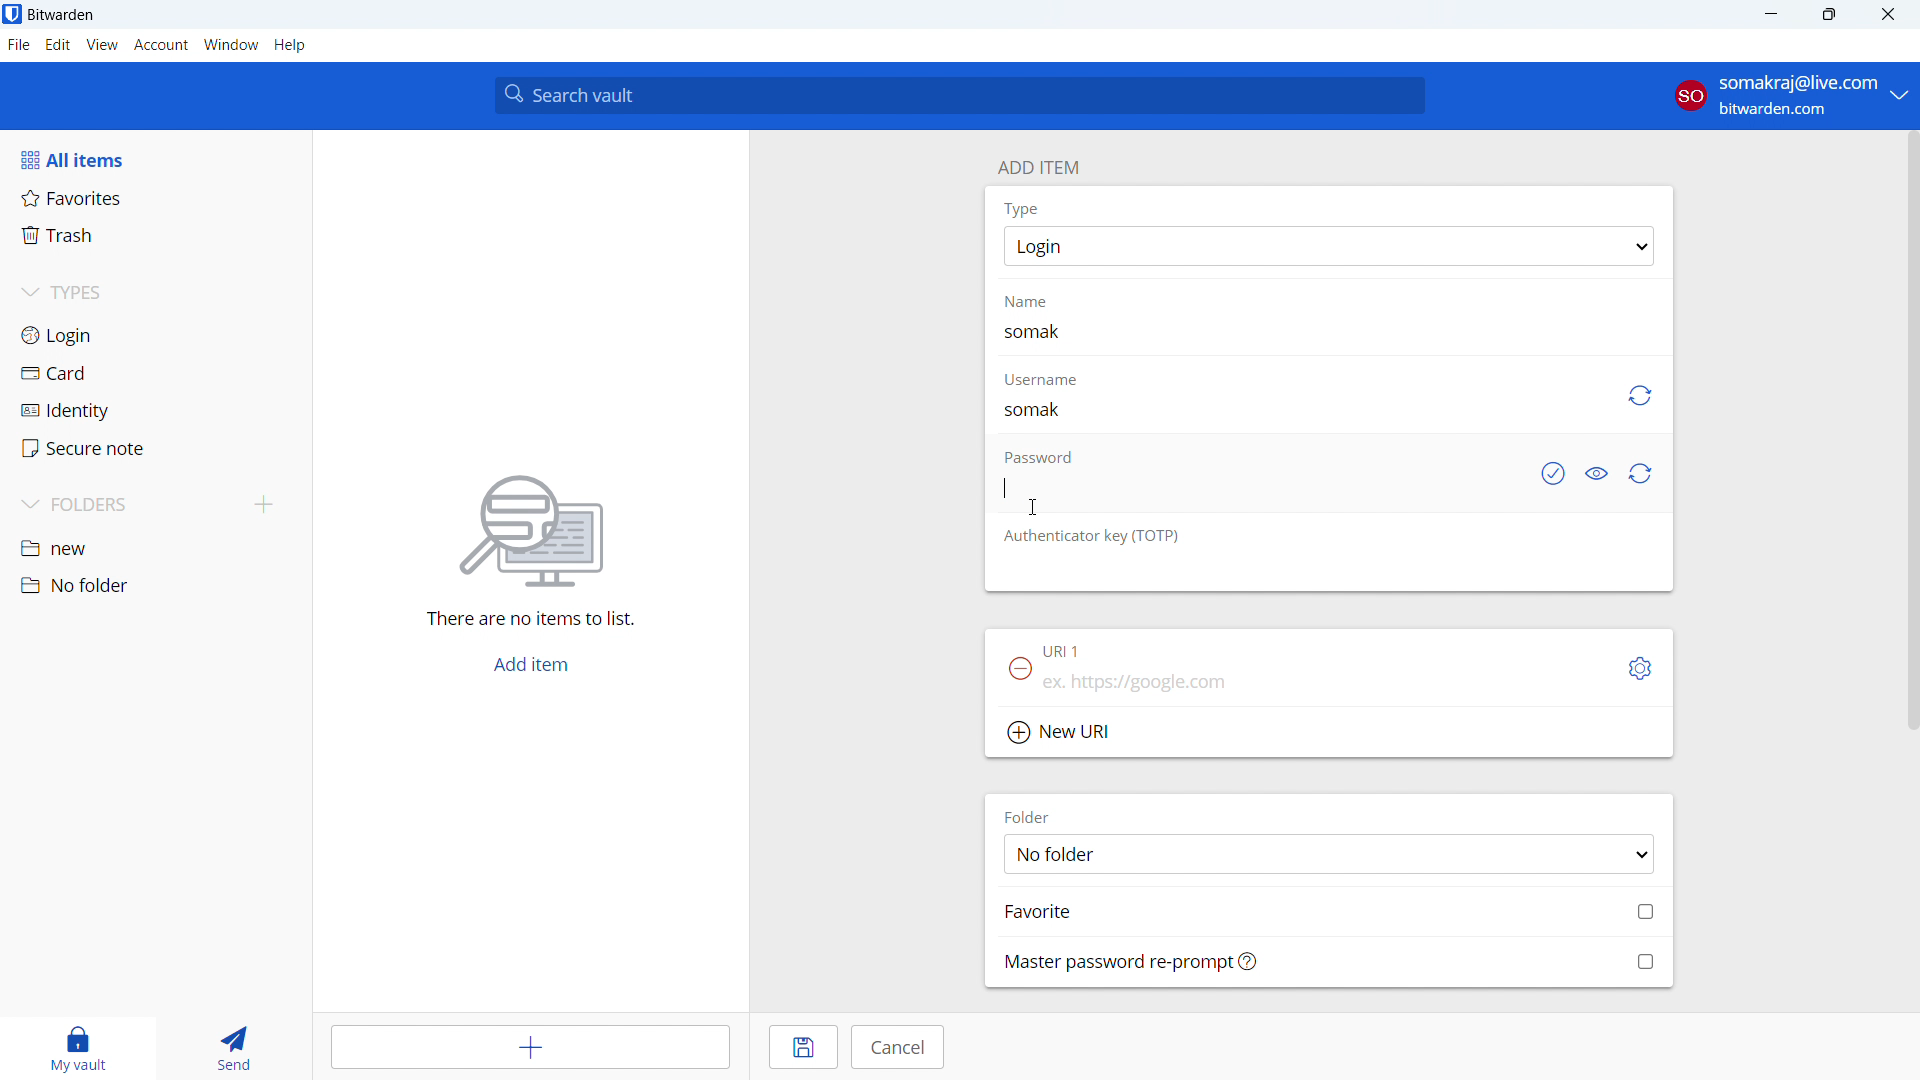 The image size is (1920, 1080). I want to click on view, so click(102, 45).